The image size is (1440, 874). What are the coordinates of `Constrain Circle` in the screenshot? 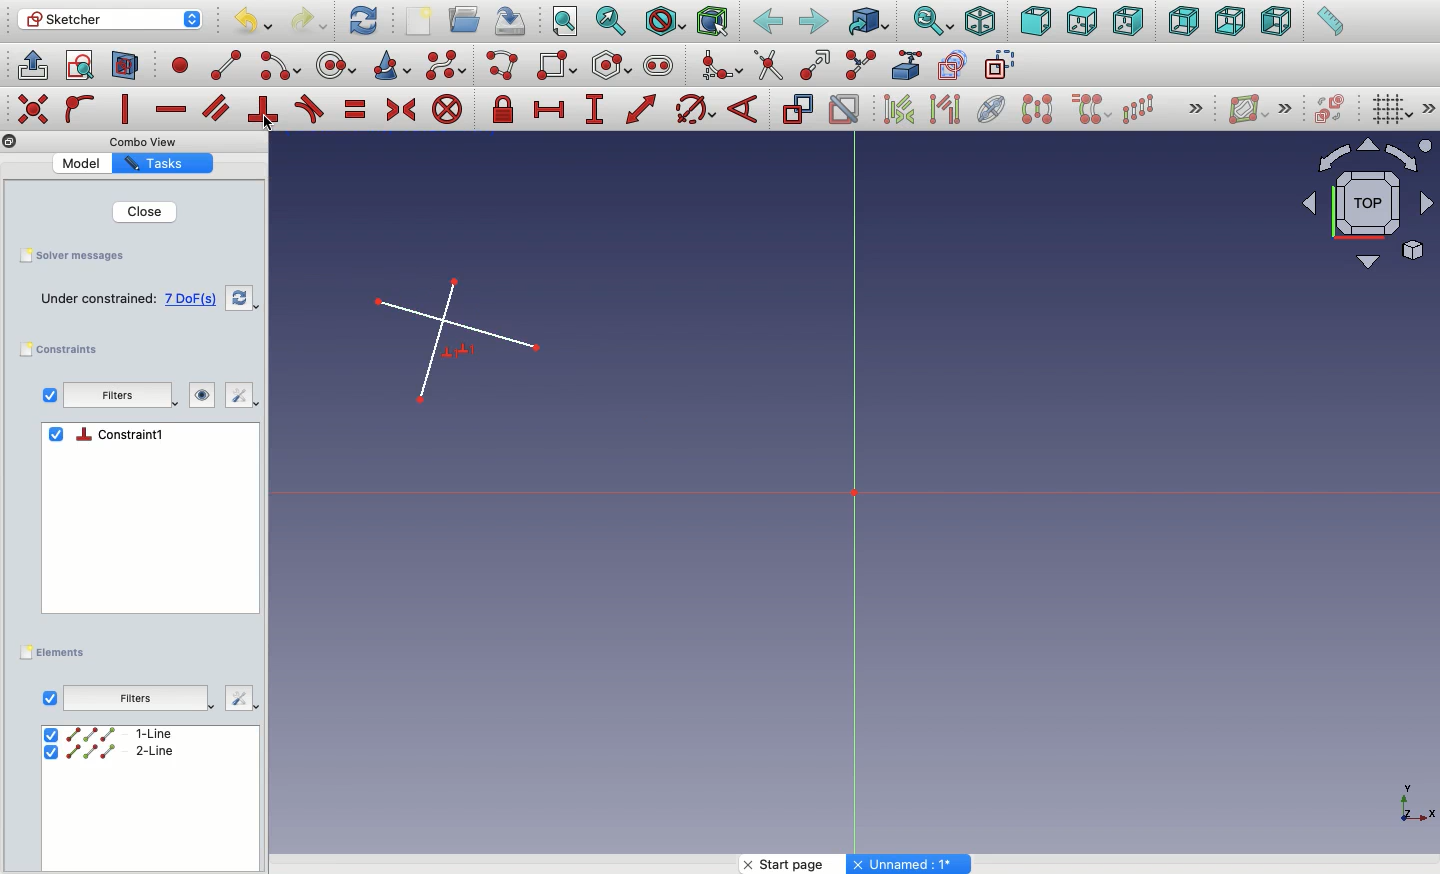 It's located at (696, 109).